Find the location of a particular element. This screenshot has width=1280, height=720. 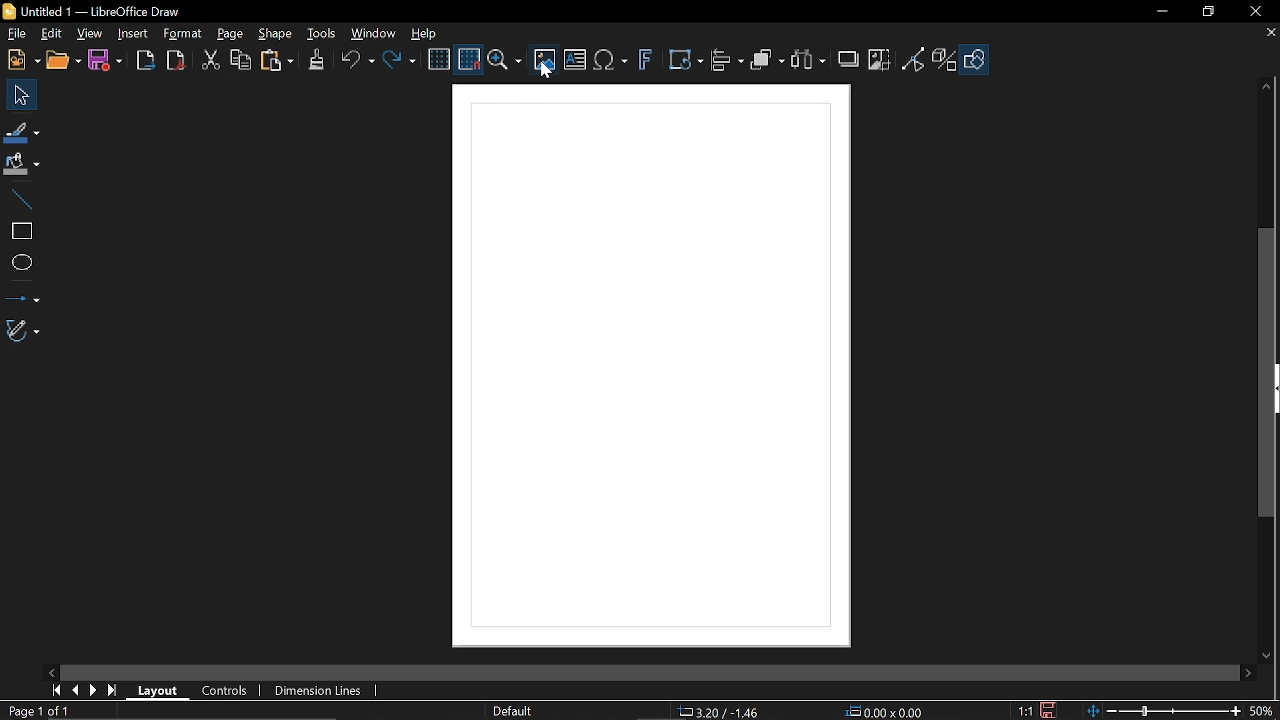

Export is located at coordinates (146, 62).